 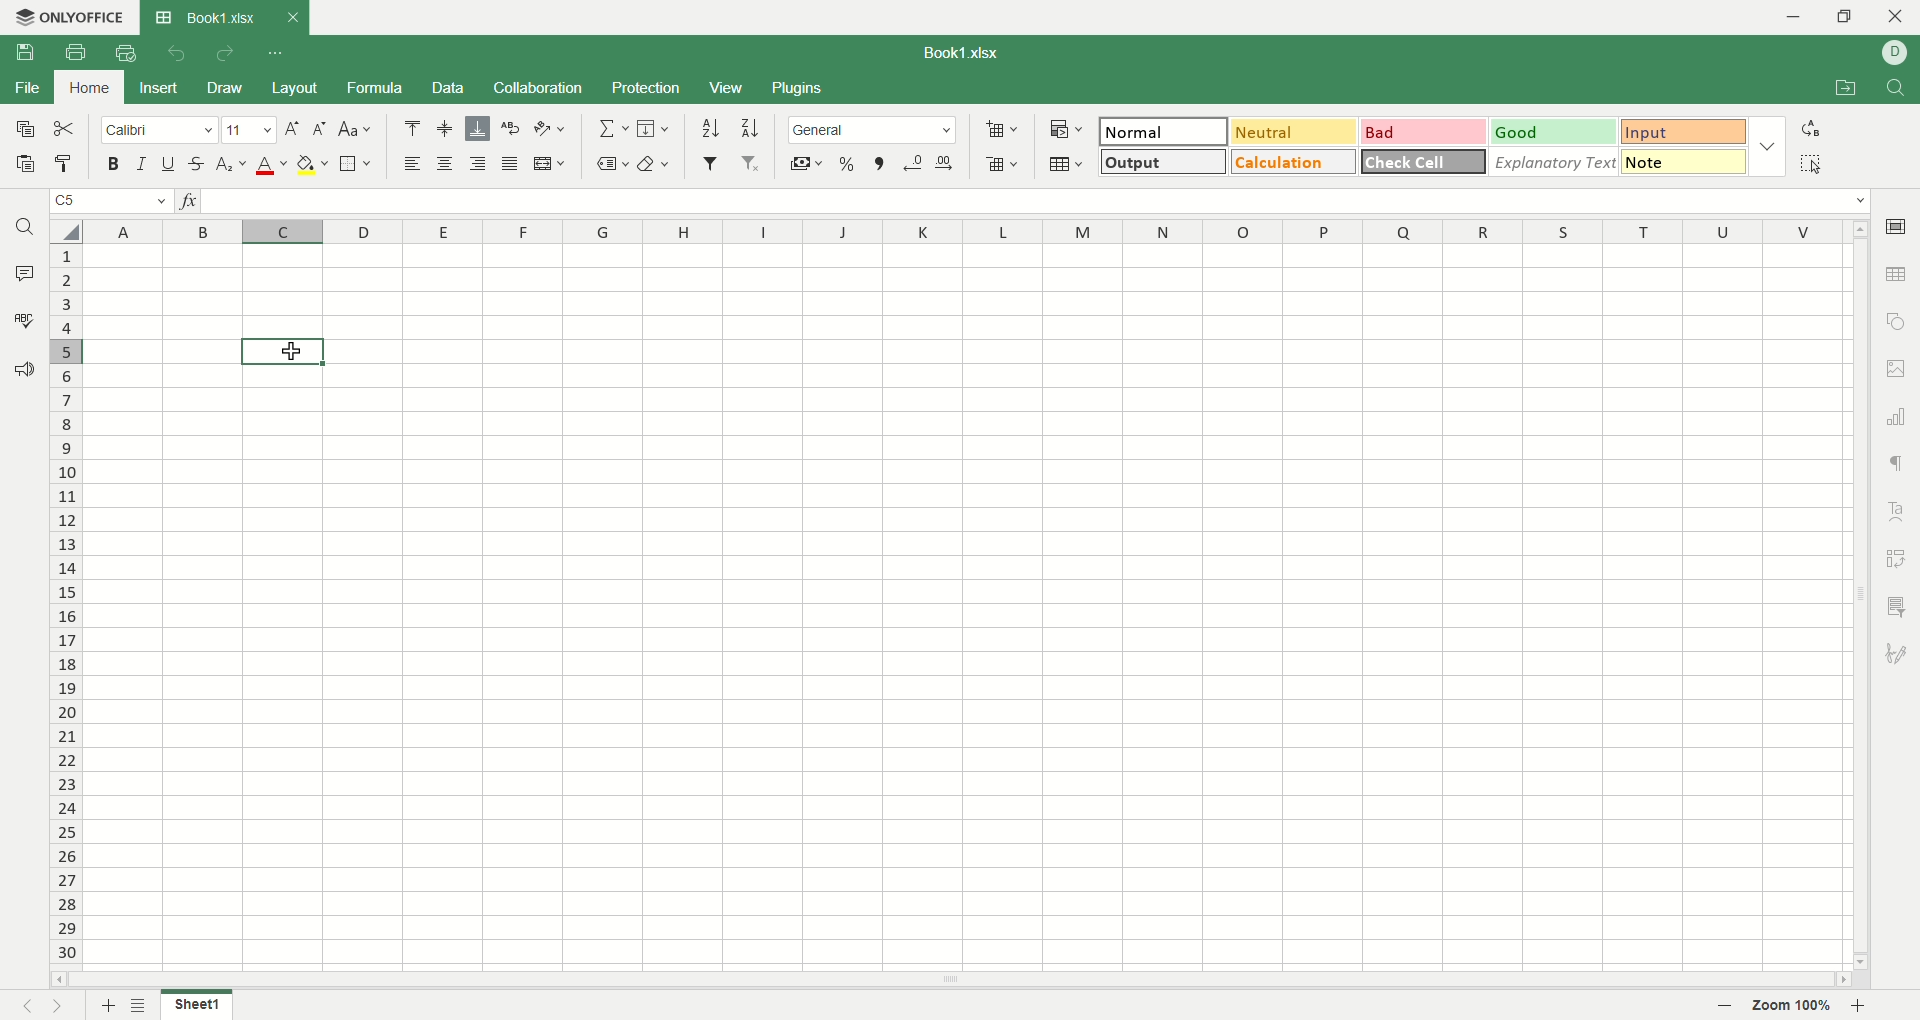 What do you see at coordinates (1898, 557) in the screenshot?
I see `pivot settings` at bounding box center [1898, 557].